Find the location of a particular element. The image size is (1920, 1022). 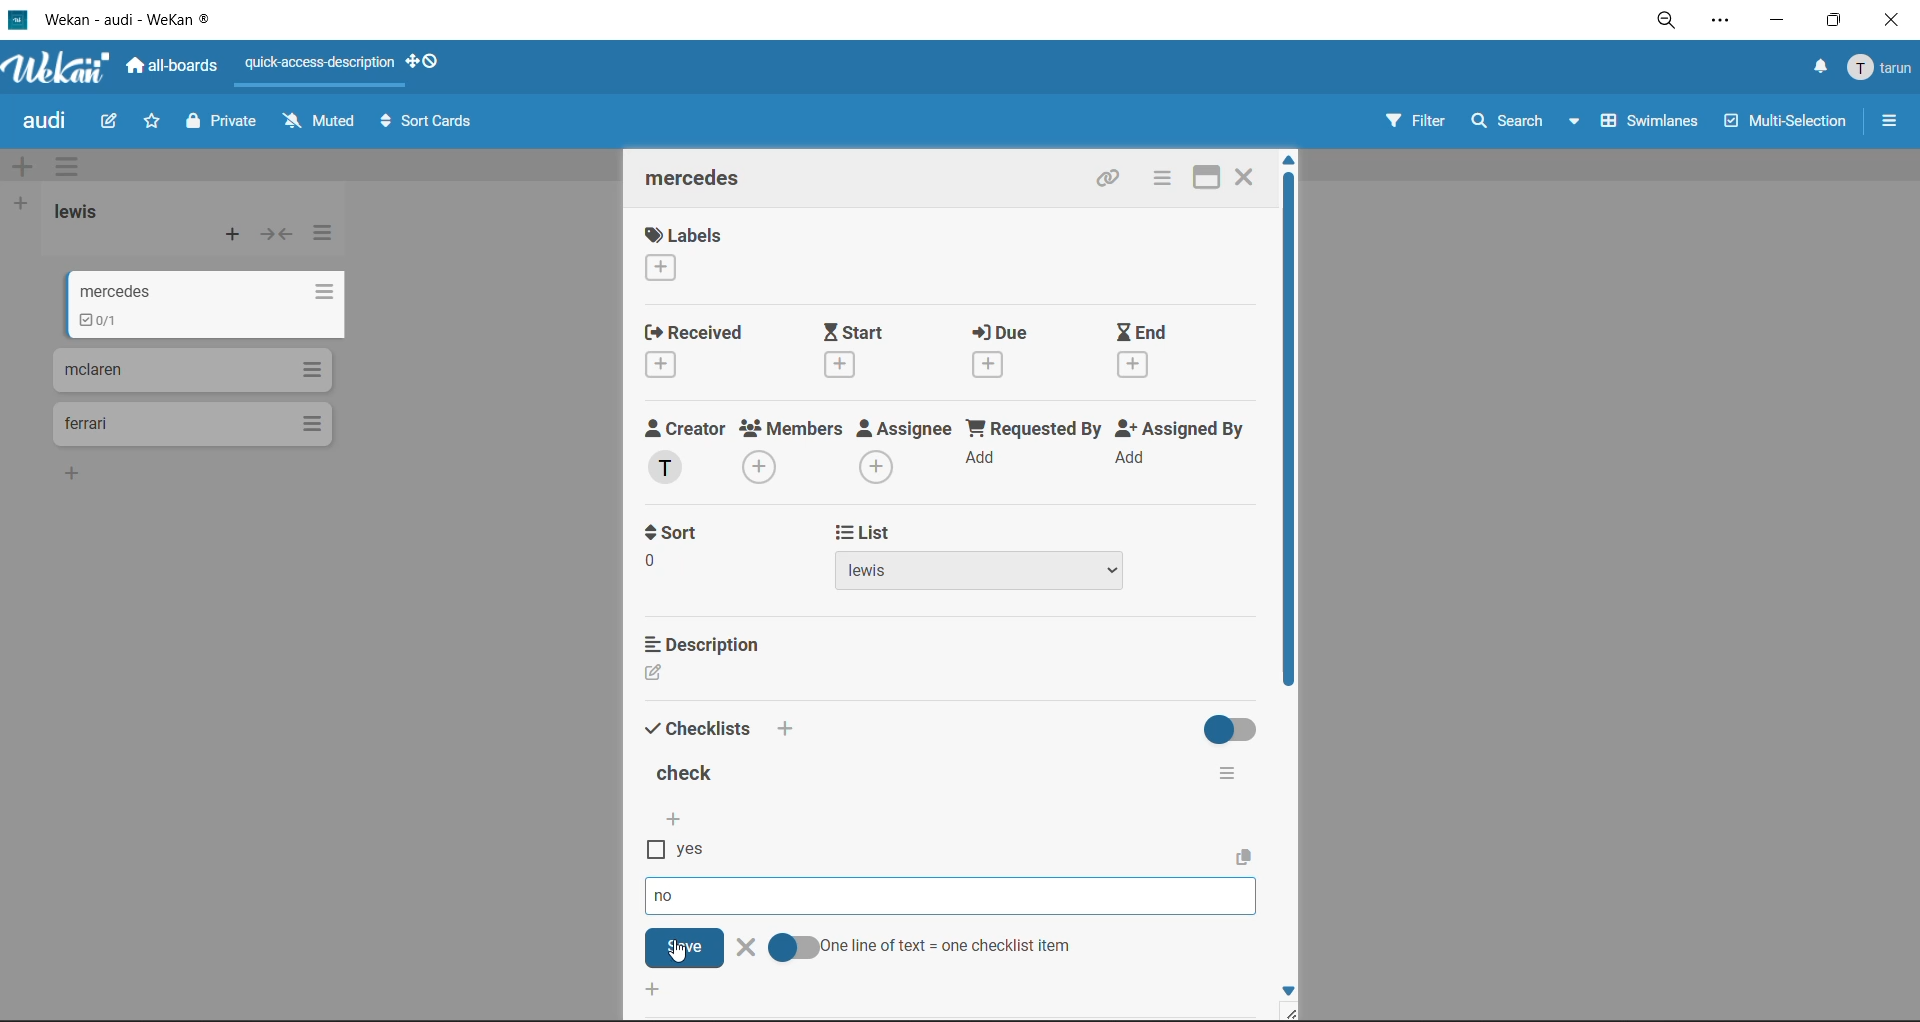

desscription is located at coordinates (707, 643).